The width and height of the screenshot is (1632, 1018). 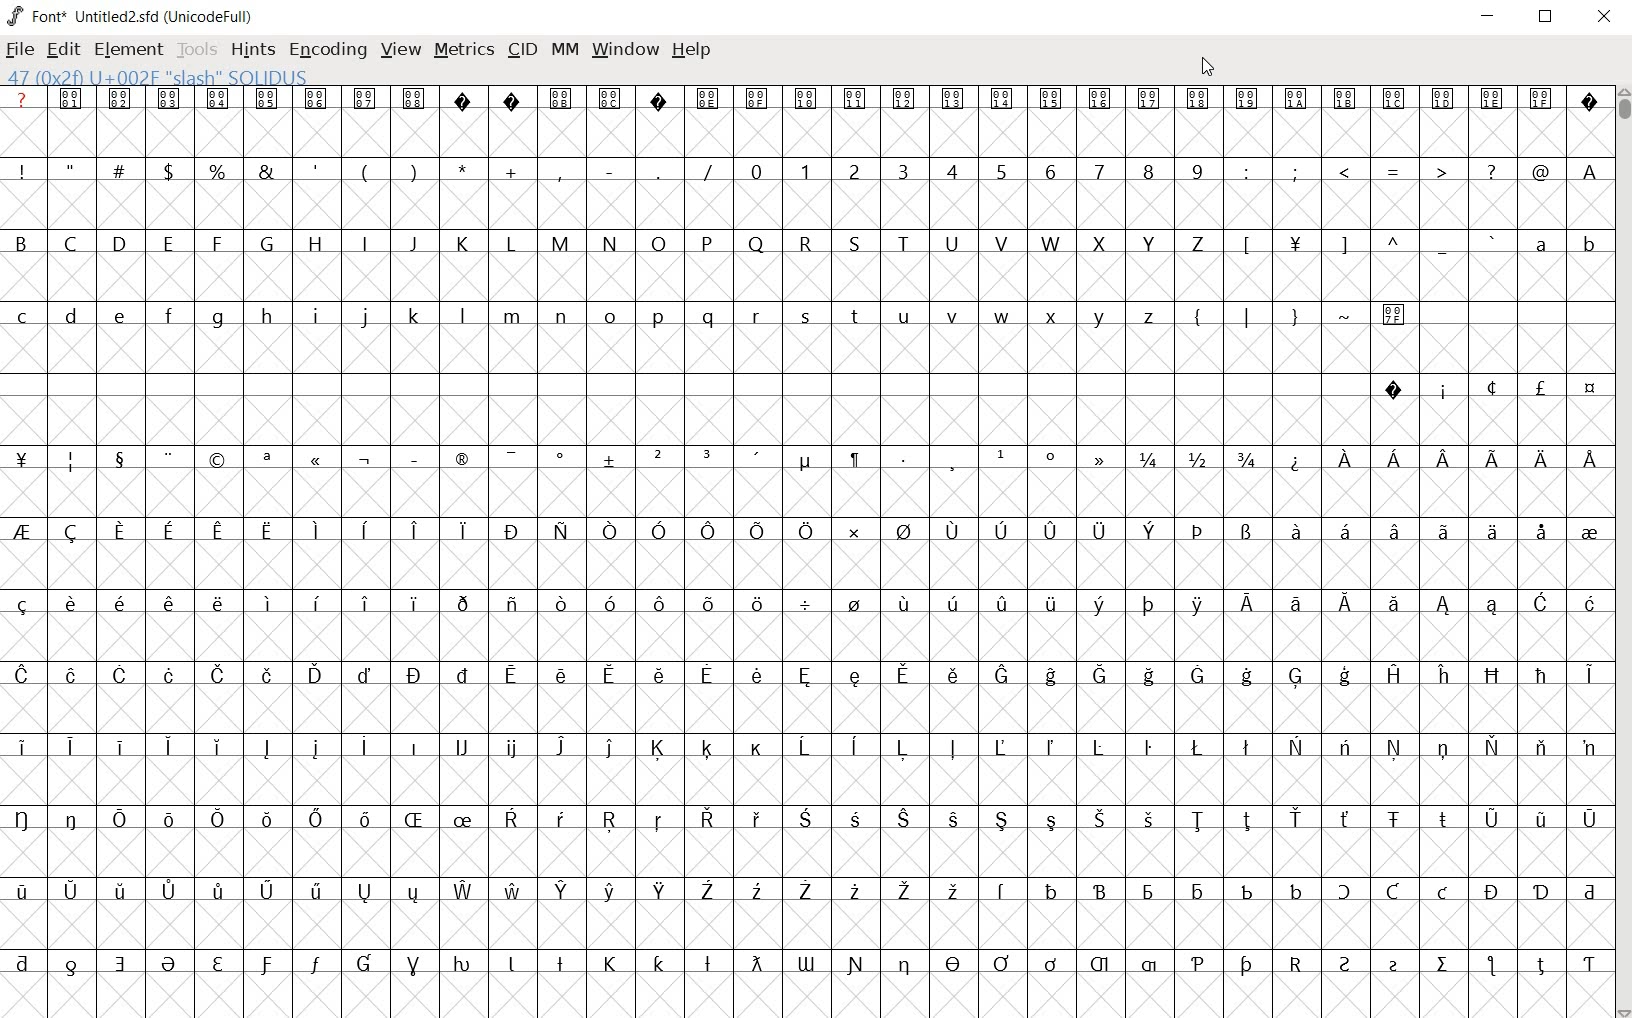 I want to click on special letters, so click(x=809, y=746).